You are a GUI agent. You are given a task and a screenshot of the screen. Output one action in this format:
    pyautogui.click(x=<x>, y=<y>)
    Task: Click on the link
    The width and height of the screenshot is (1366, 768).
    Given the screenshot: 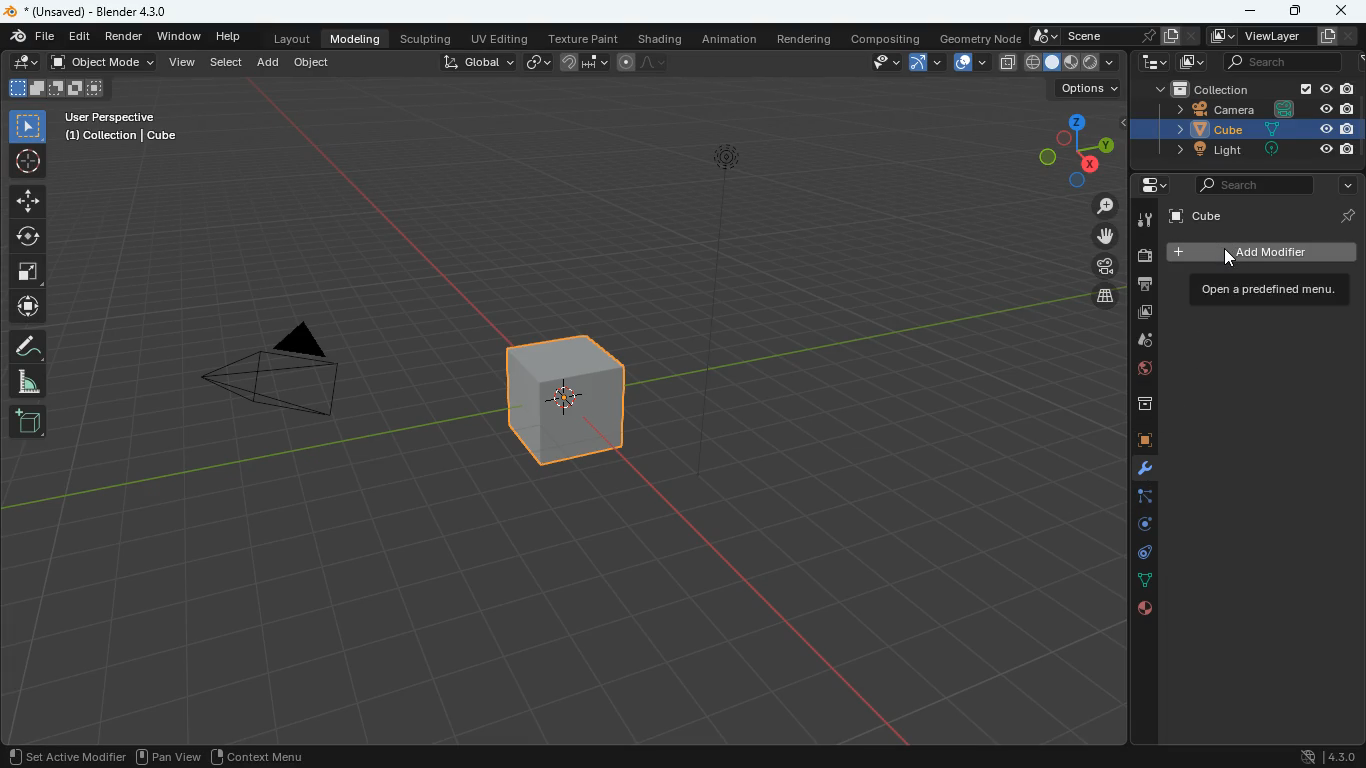 What is the action you would take?
    pyautogui.click(x=536, y=63)
    